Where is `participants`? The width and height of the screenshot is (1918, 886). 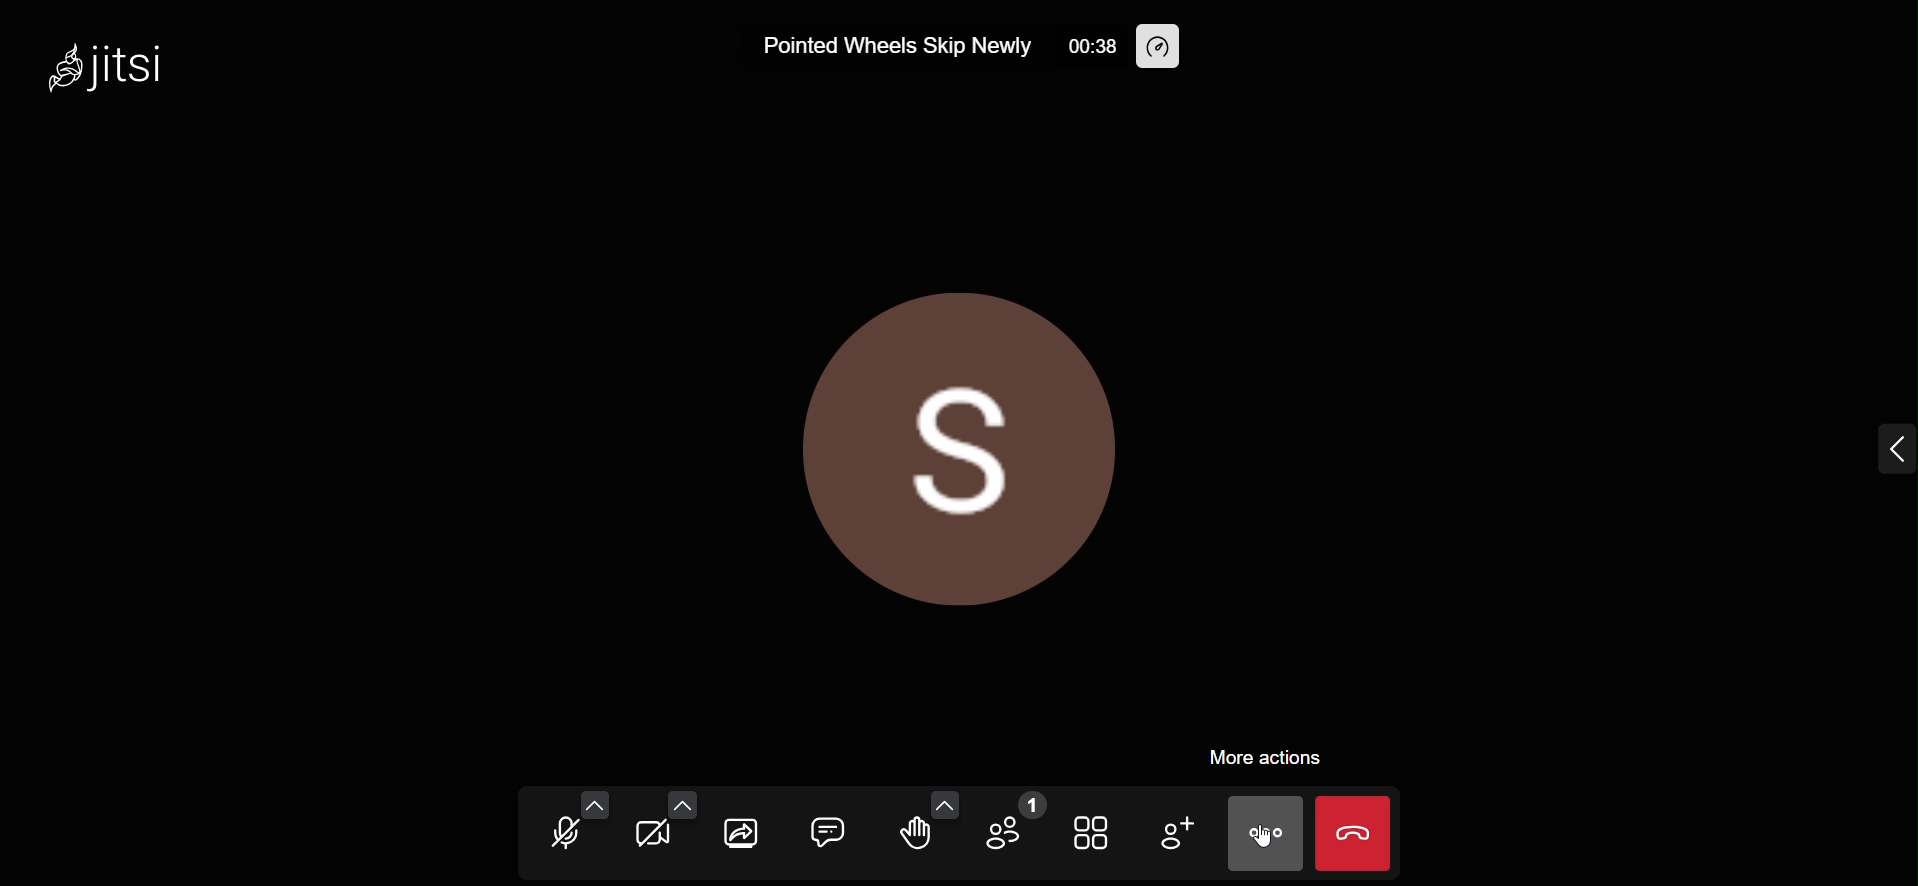
participants is located at coordinates (1010, 830).